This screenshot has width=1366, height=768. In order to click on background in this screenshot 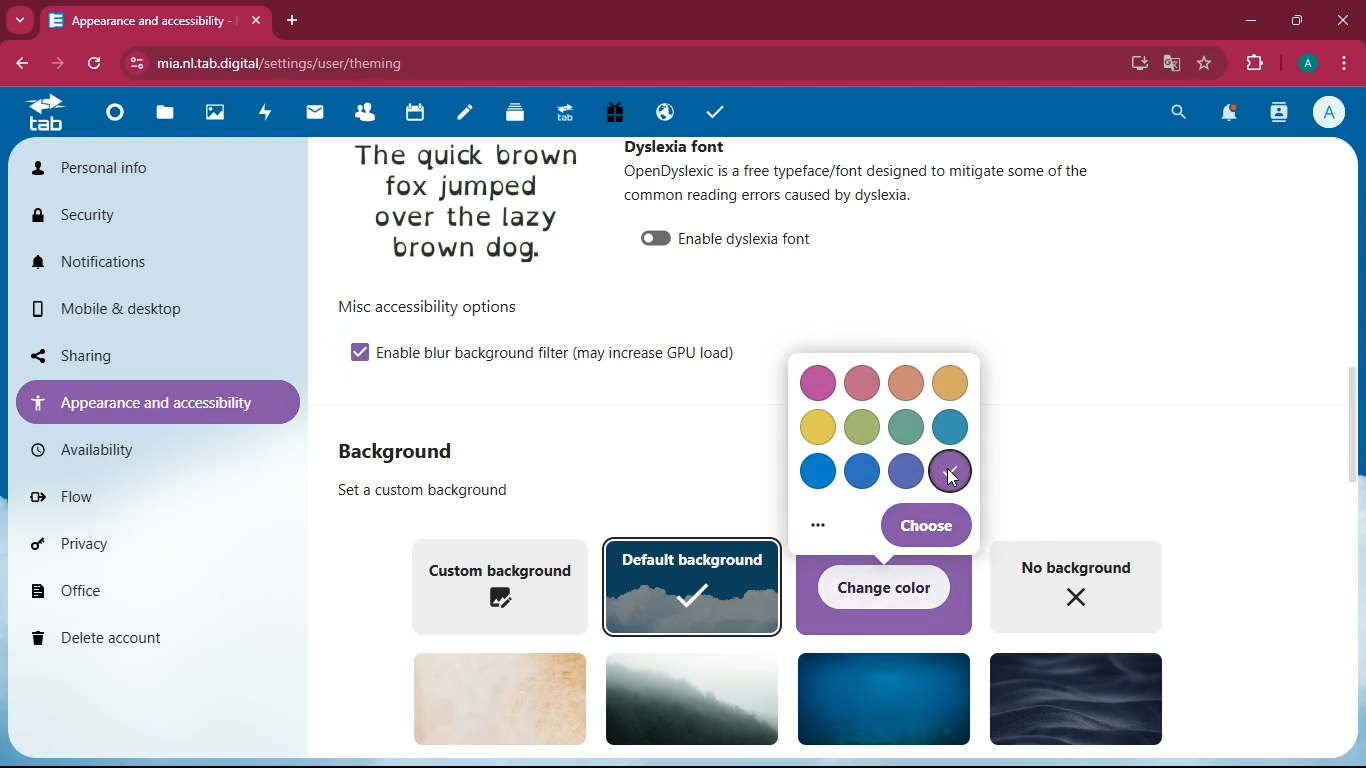, I will do `click(1074, 697)`.